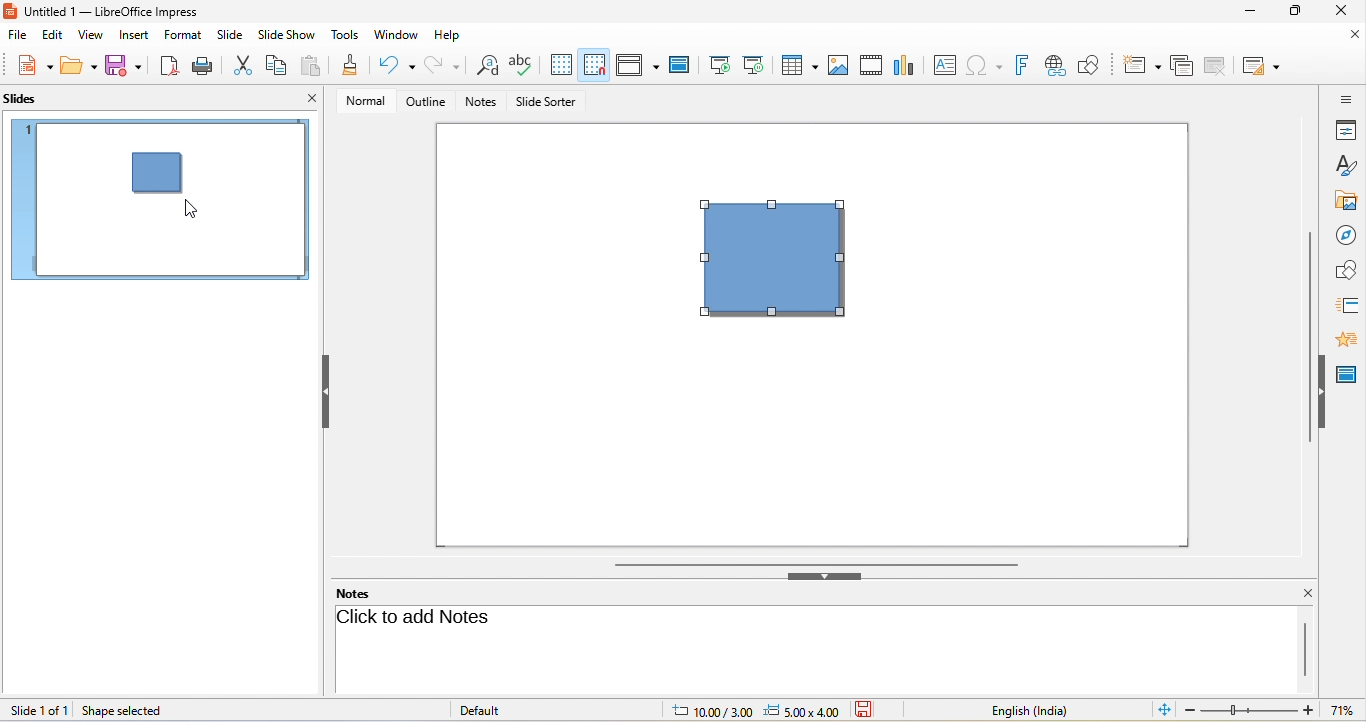 This screenshot has height=722, width=1366. I want to click on window, so click(396, 34).